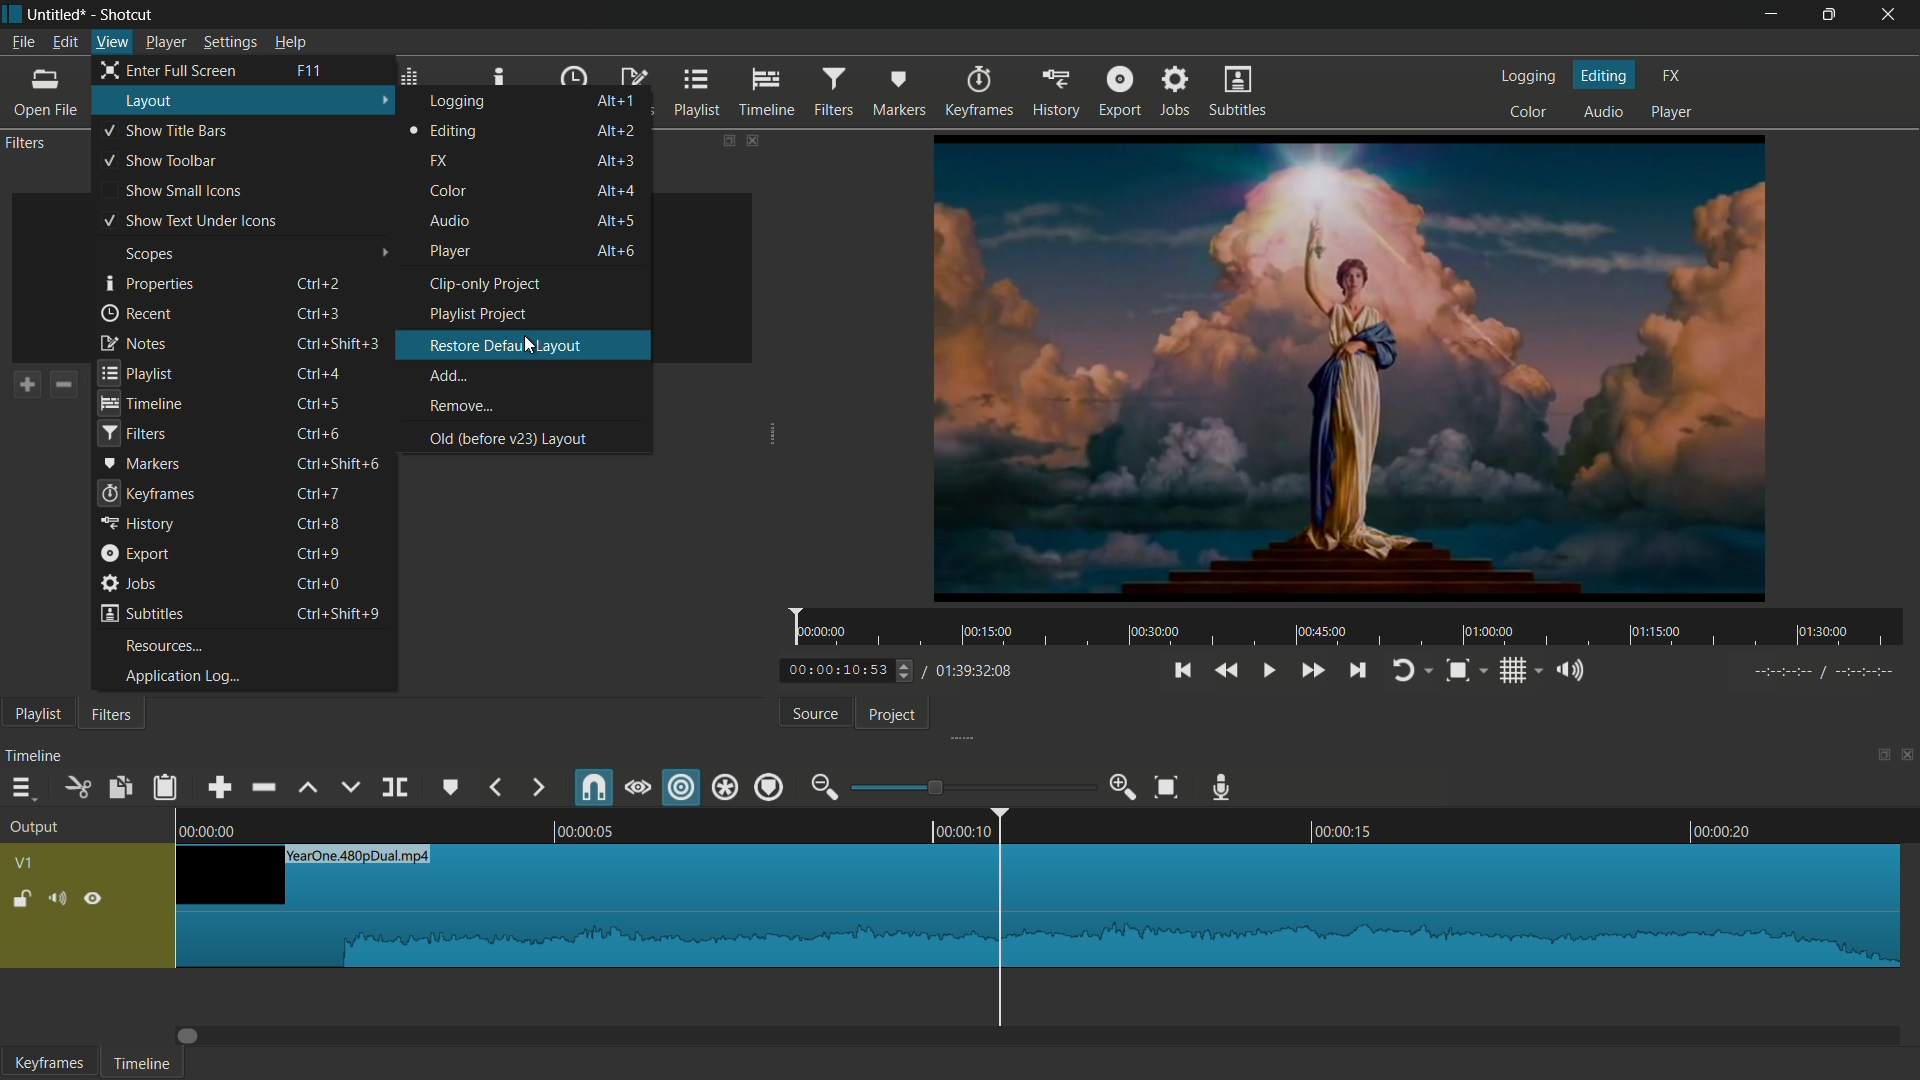 This screenshot has height=1080, width=1920. I want to click on export, so click(133, 553).